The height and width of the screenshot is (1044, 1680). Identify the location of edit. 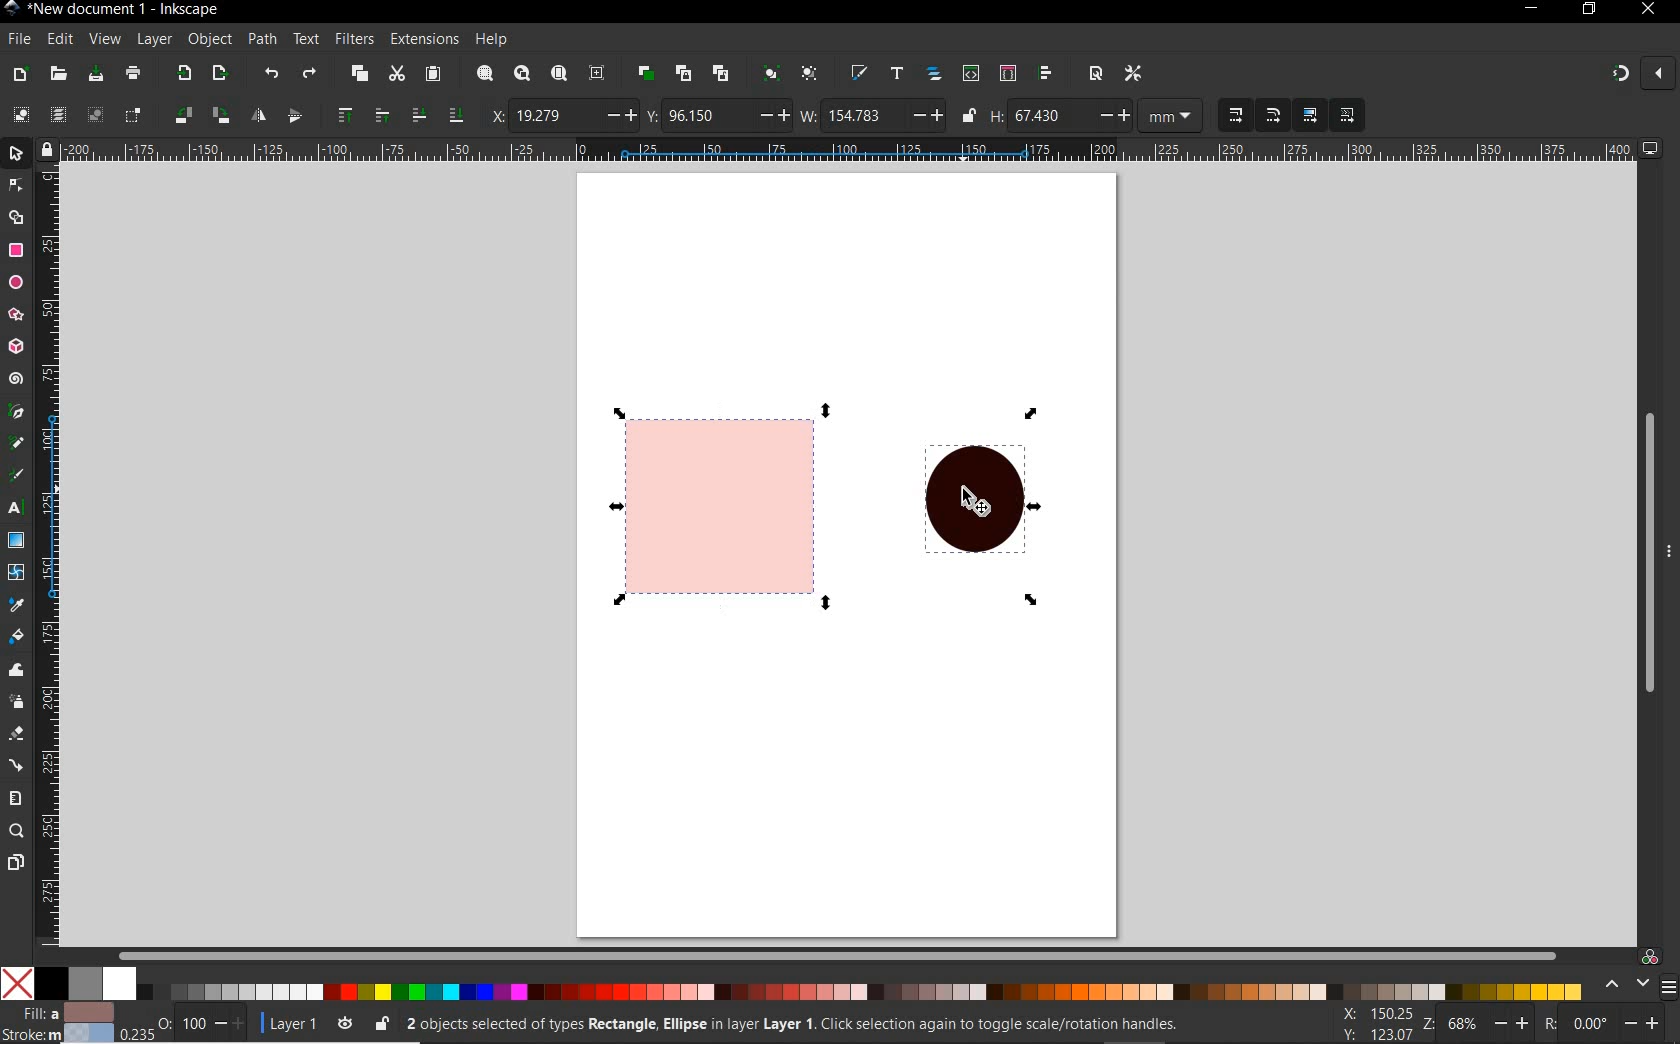
(60, 40).